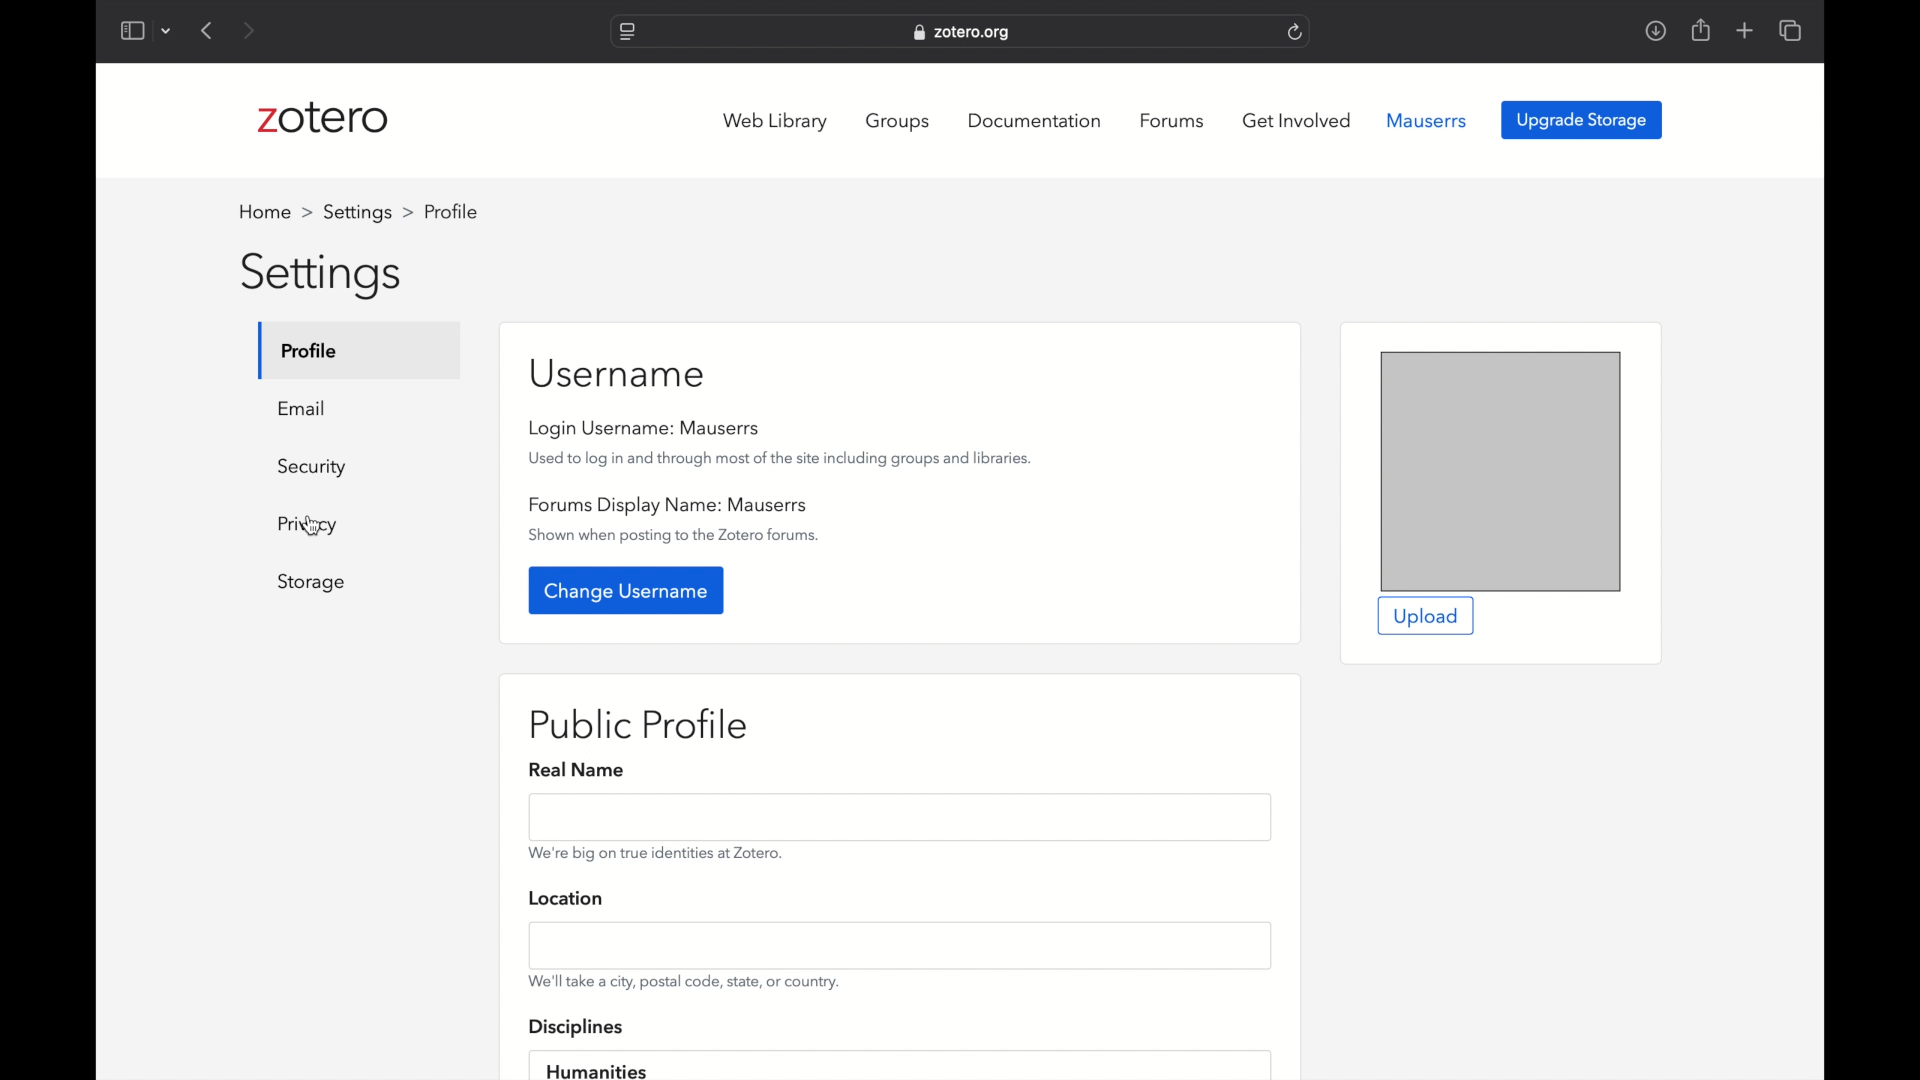  Describe the element at coordinates (625, 33) in the screenshot. I see `website settings` at that location.